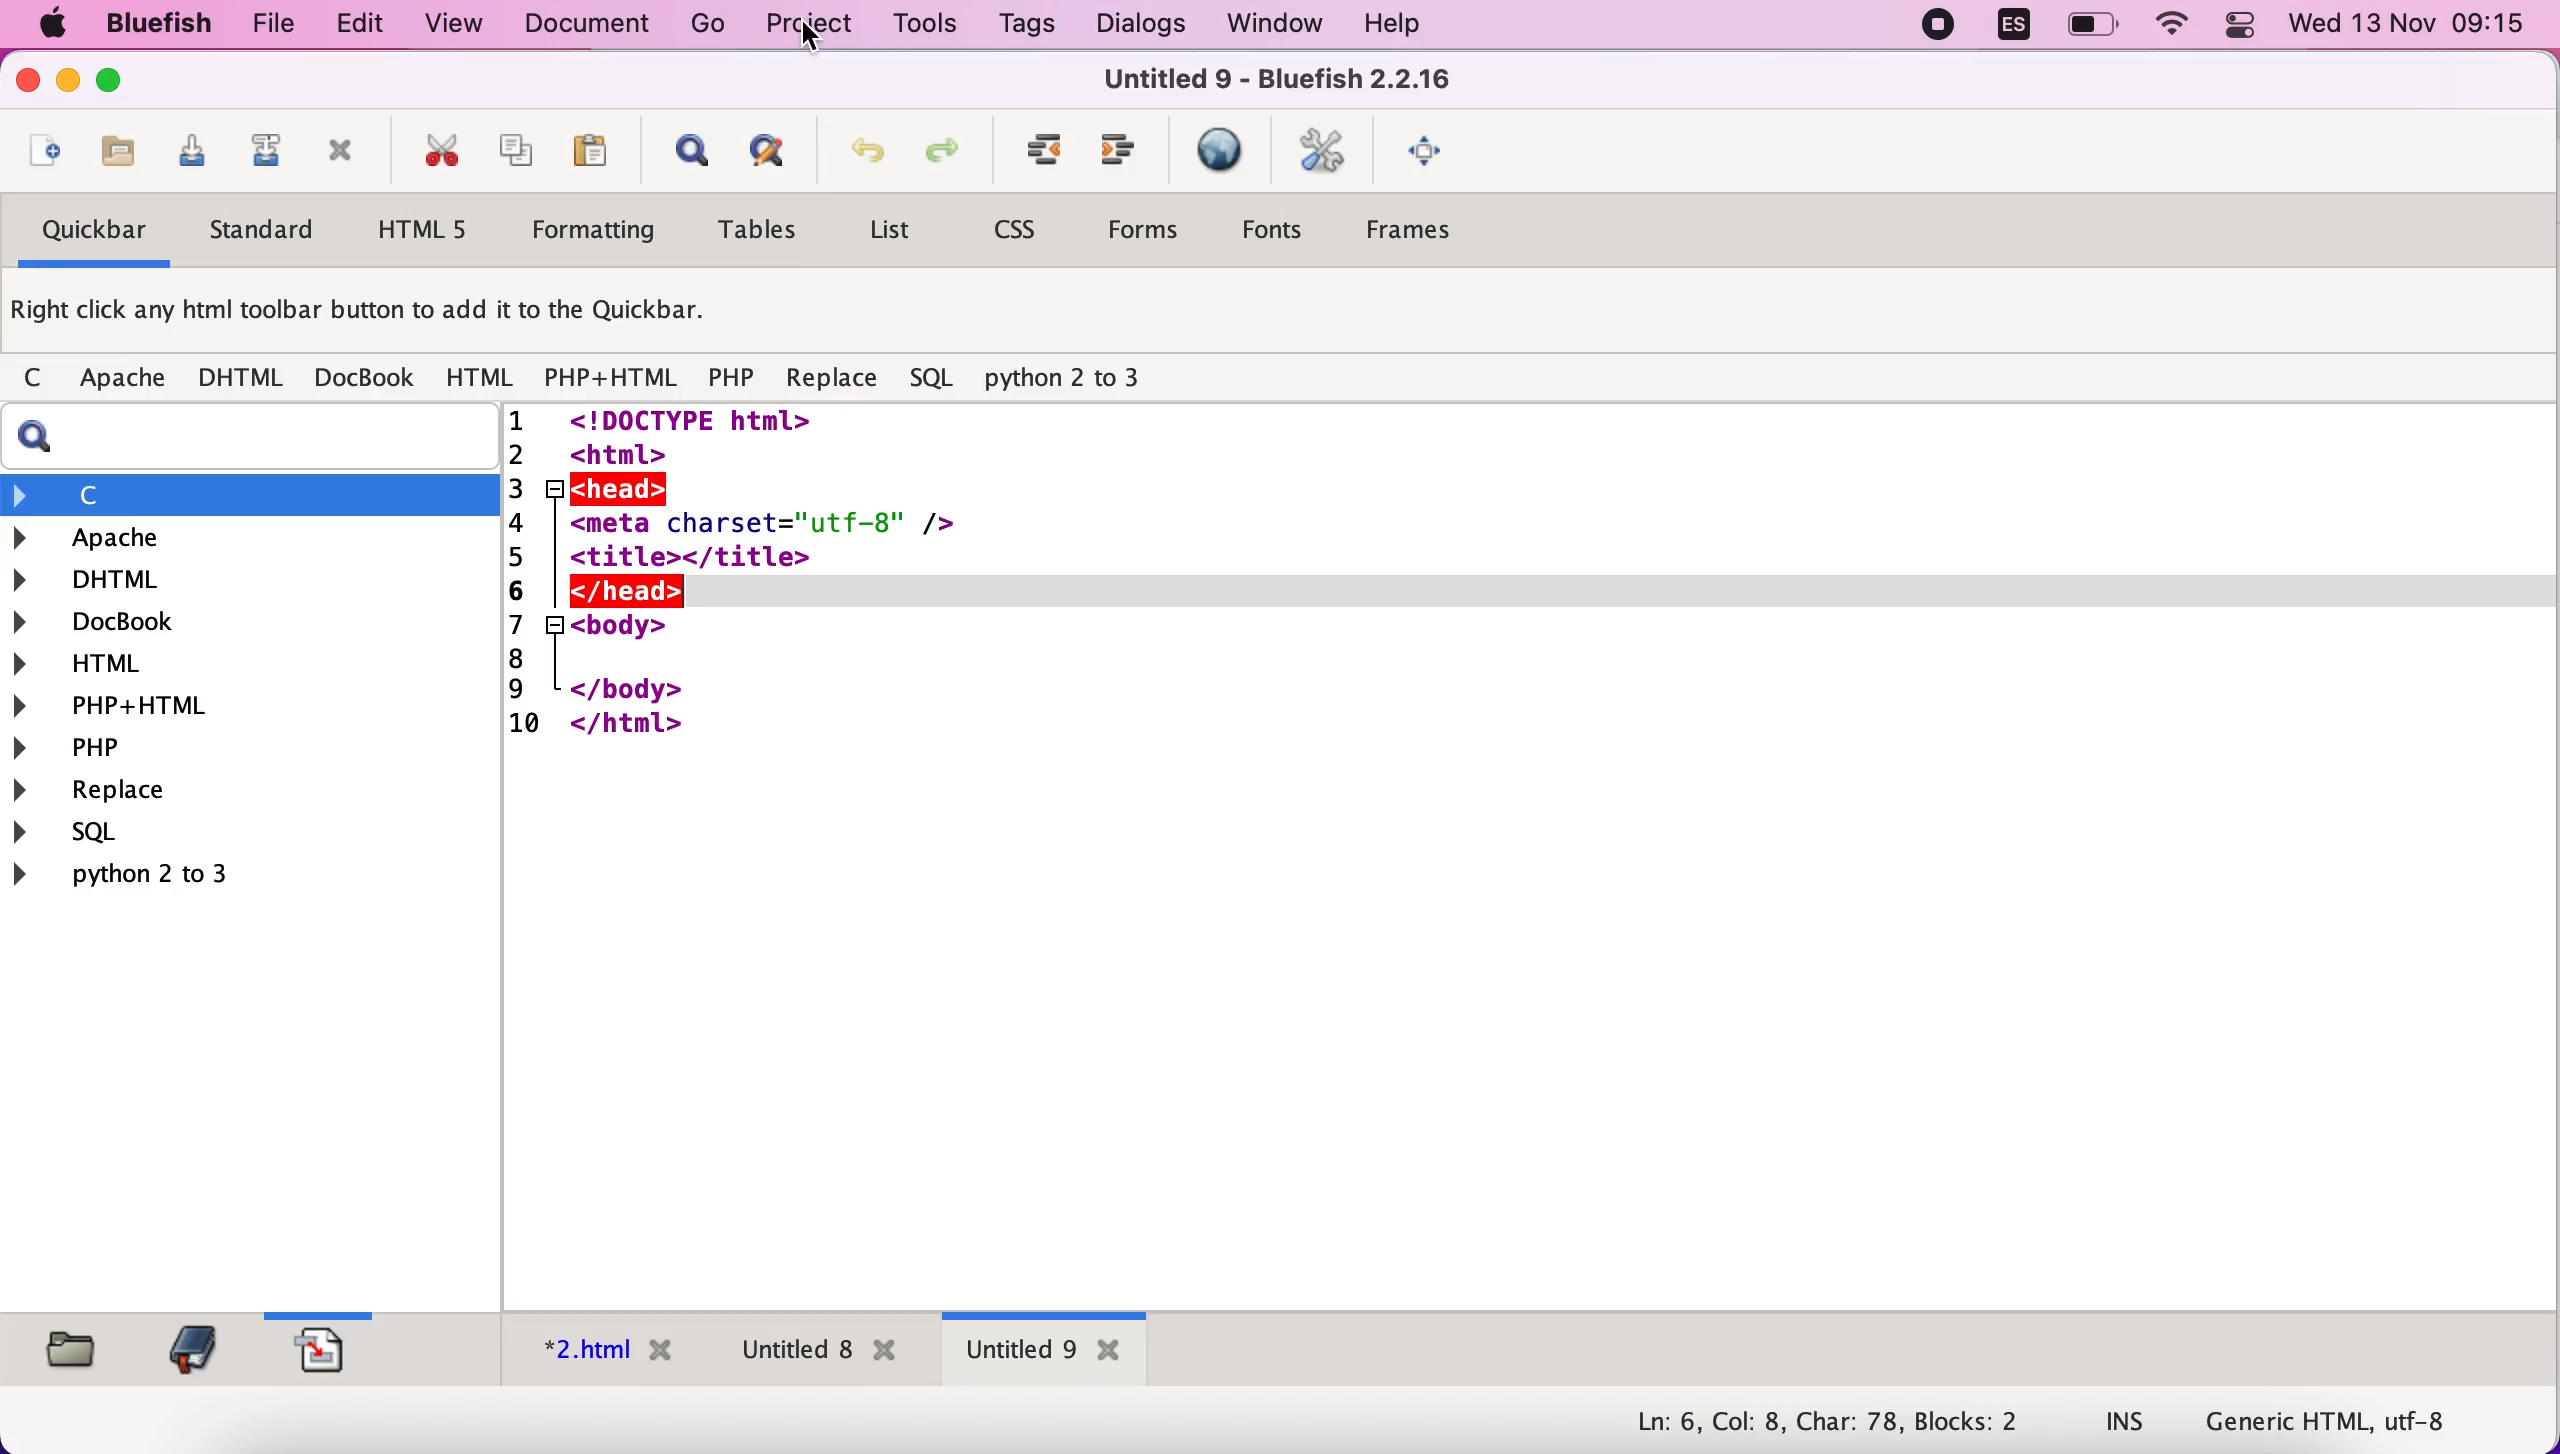 Image resolution: width=2560 pixels, height=1454 pixels. I want to click on docbook, so click(365, 381).